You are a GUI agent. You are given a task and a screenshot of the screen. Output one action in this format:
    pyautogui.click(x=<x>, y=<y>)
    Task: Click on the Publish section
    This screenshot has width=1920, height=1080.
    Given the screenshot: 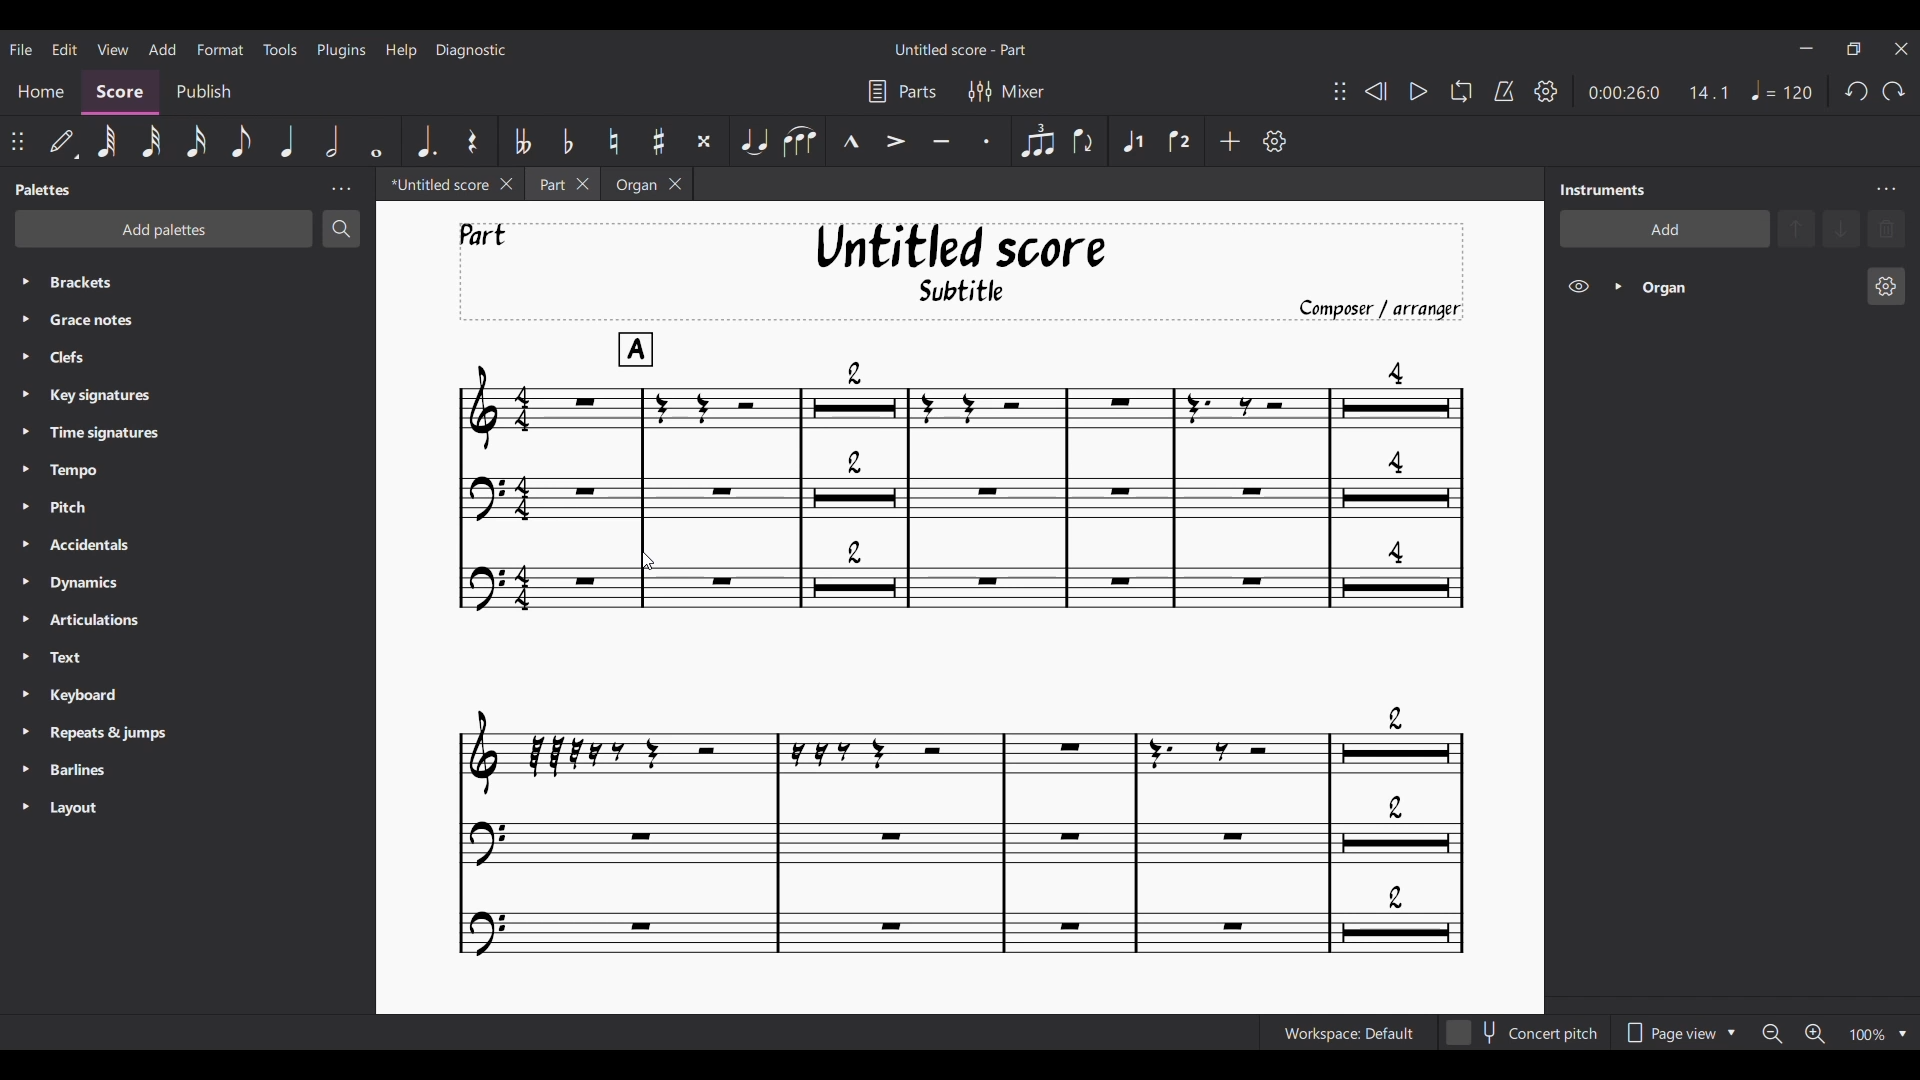 What is the action you would take?
    pyautogui.click(x=207, y=93)
    